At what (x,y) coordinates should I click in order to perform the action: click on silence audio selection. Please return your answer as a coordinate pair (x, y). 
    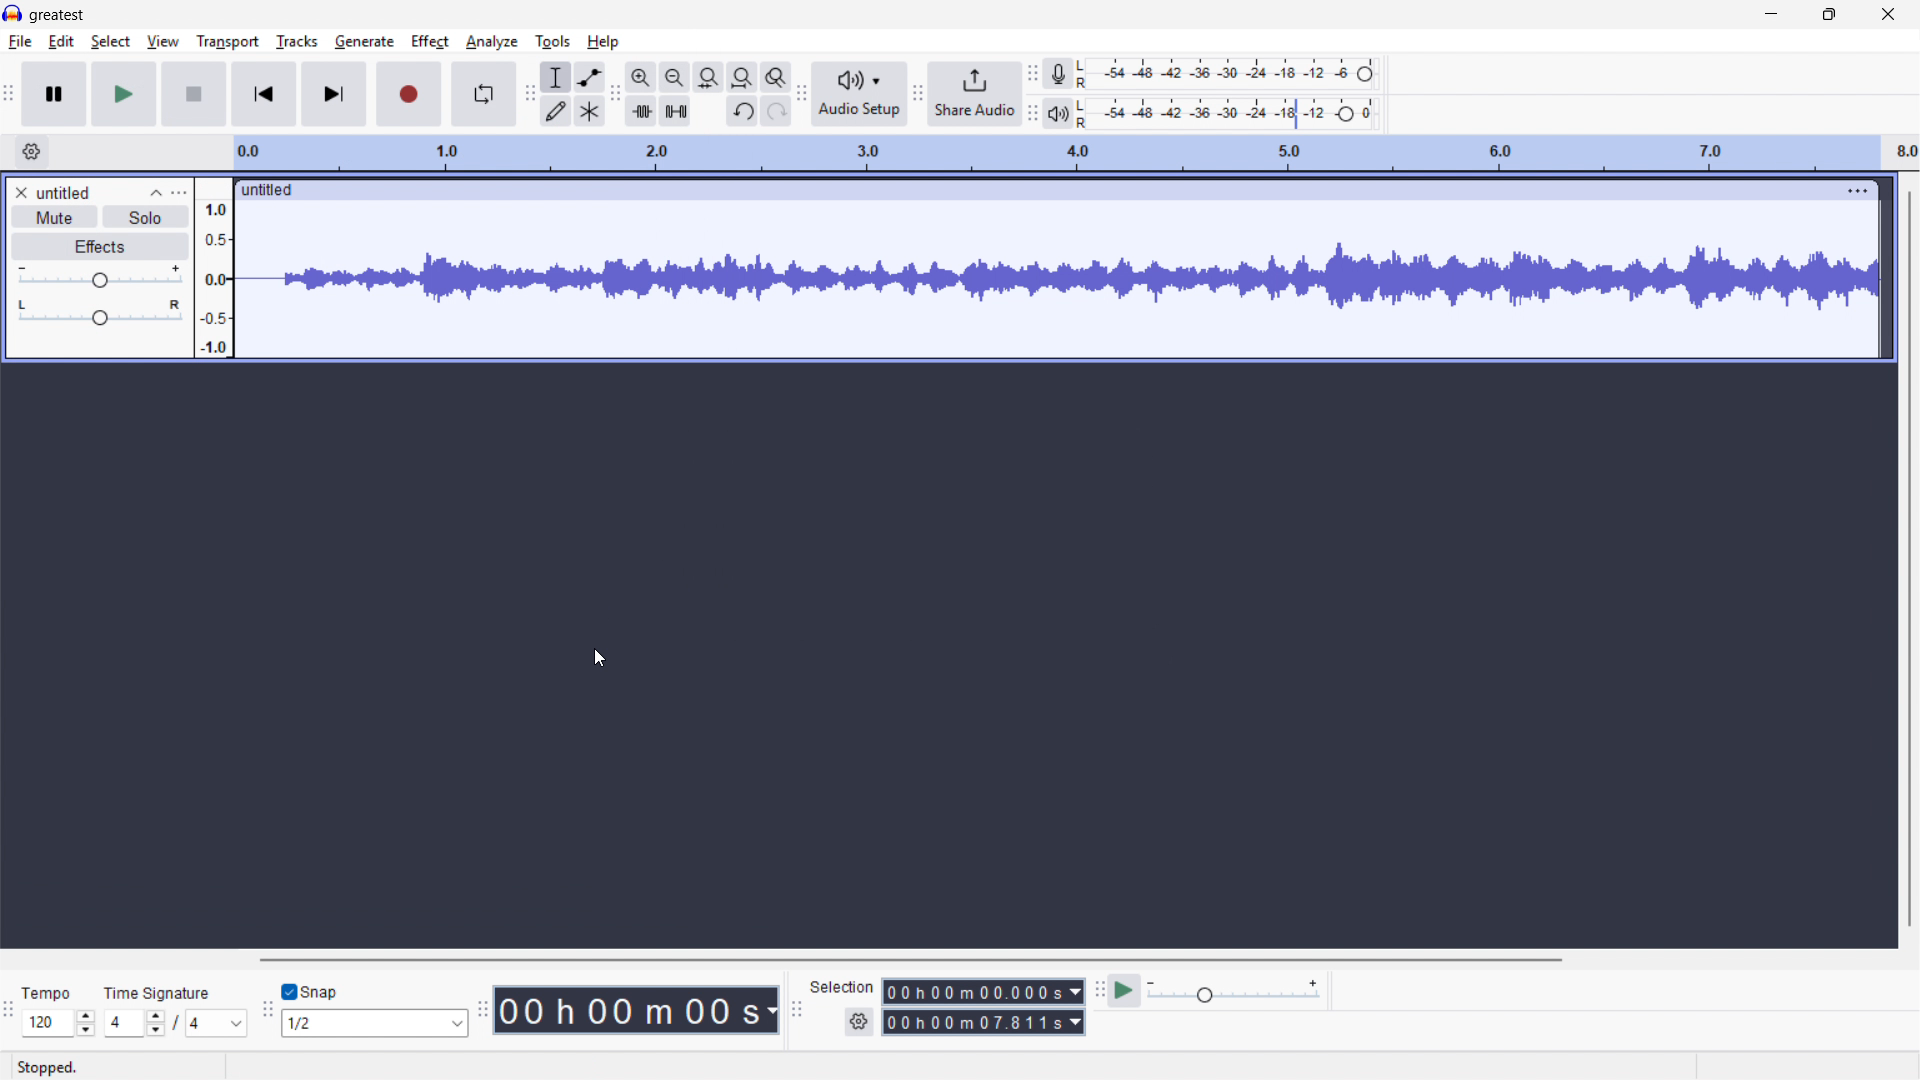
    Looking at the image, I should click on (675, 111).